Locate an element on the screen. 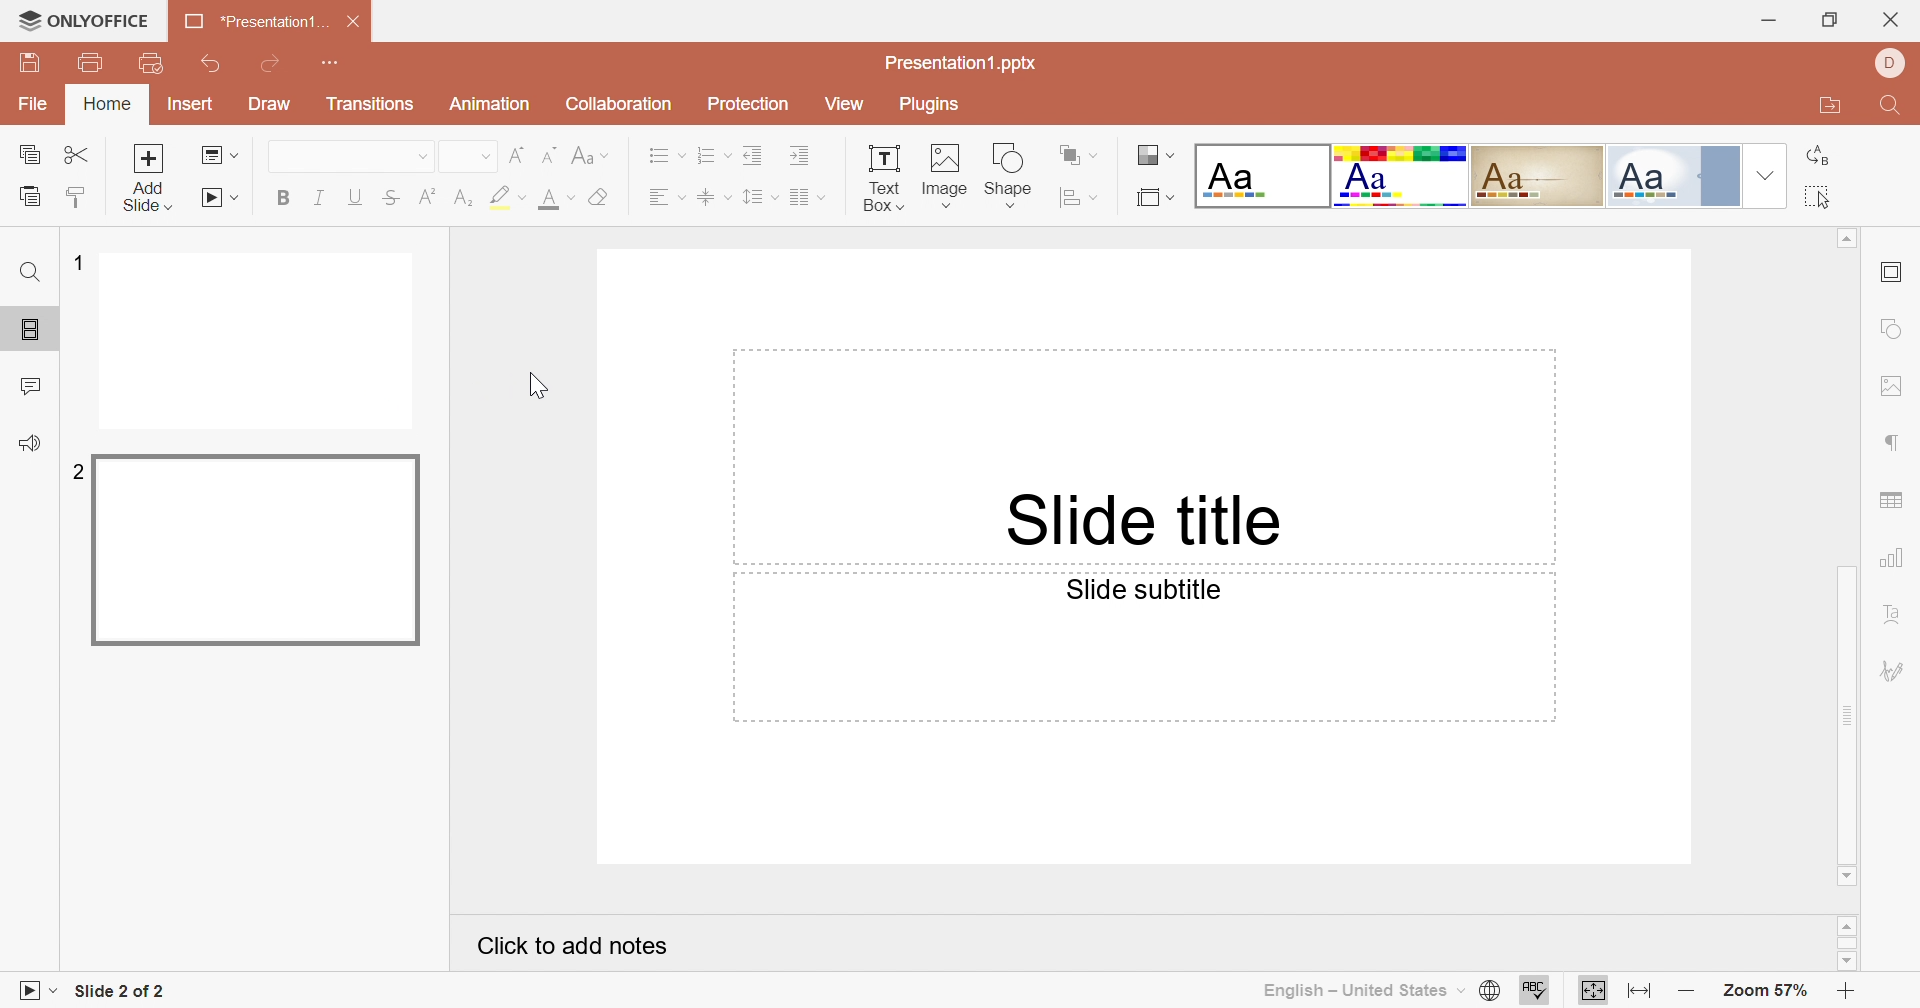 This screenshot has width=1920, height=1008. Redo is located at coordinates (271, 63).